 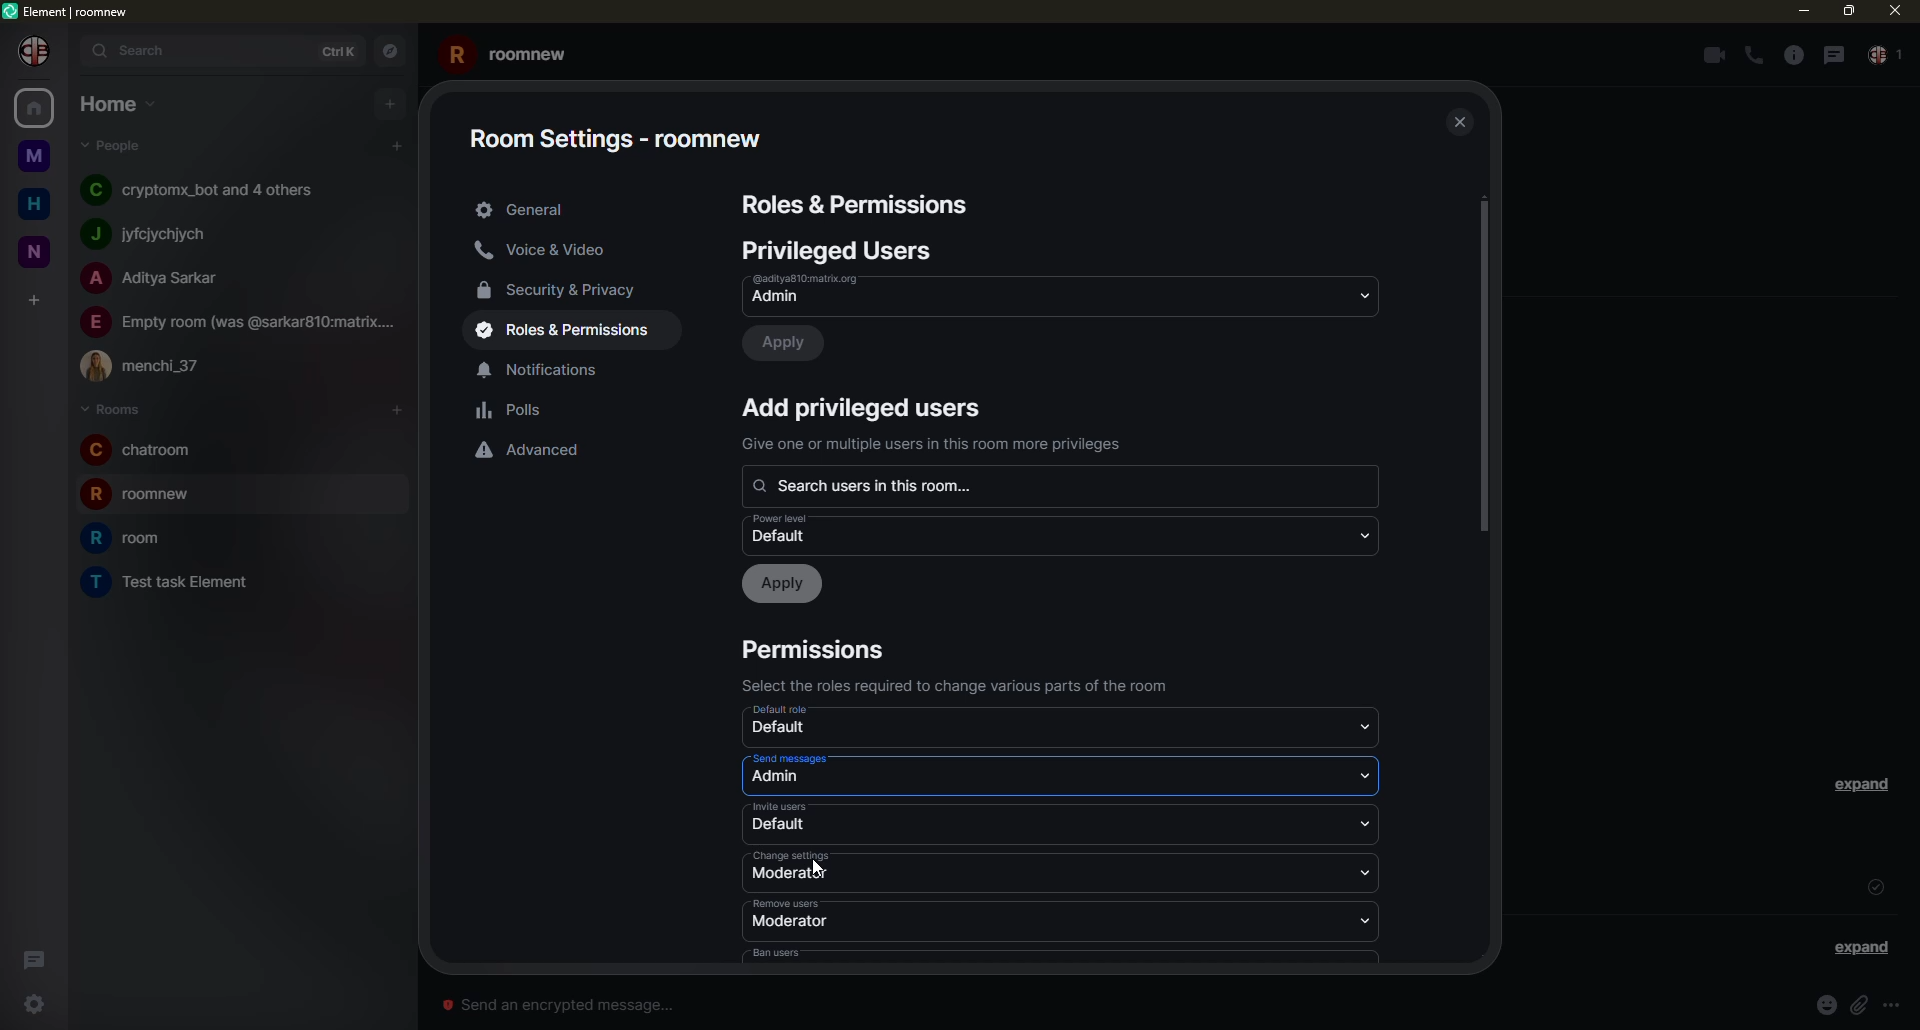 I want to click on expand, so click(x=1861, y=947).